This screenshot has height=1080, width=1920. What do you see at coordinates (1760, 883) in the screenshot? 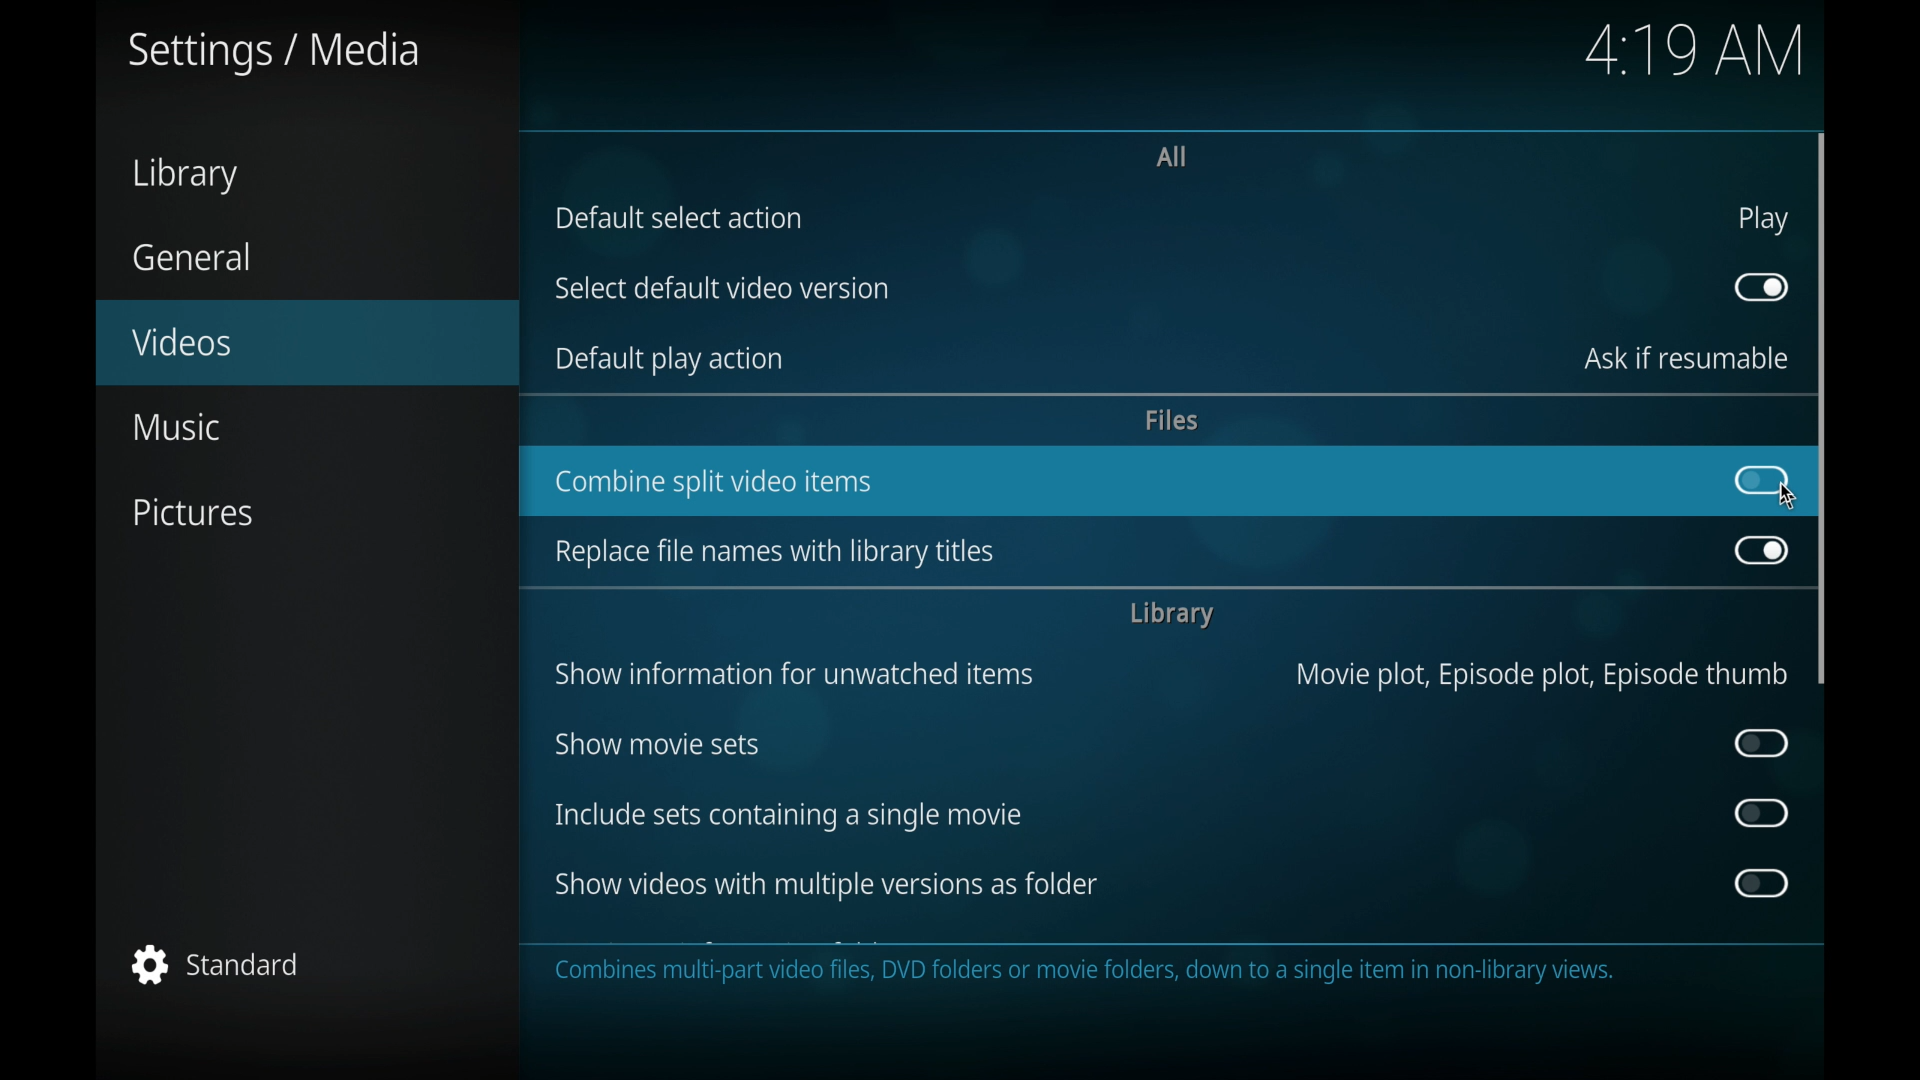
I see `toggle button` at bounding box center [1760, 883].